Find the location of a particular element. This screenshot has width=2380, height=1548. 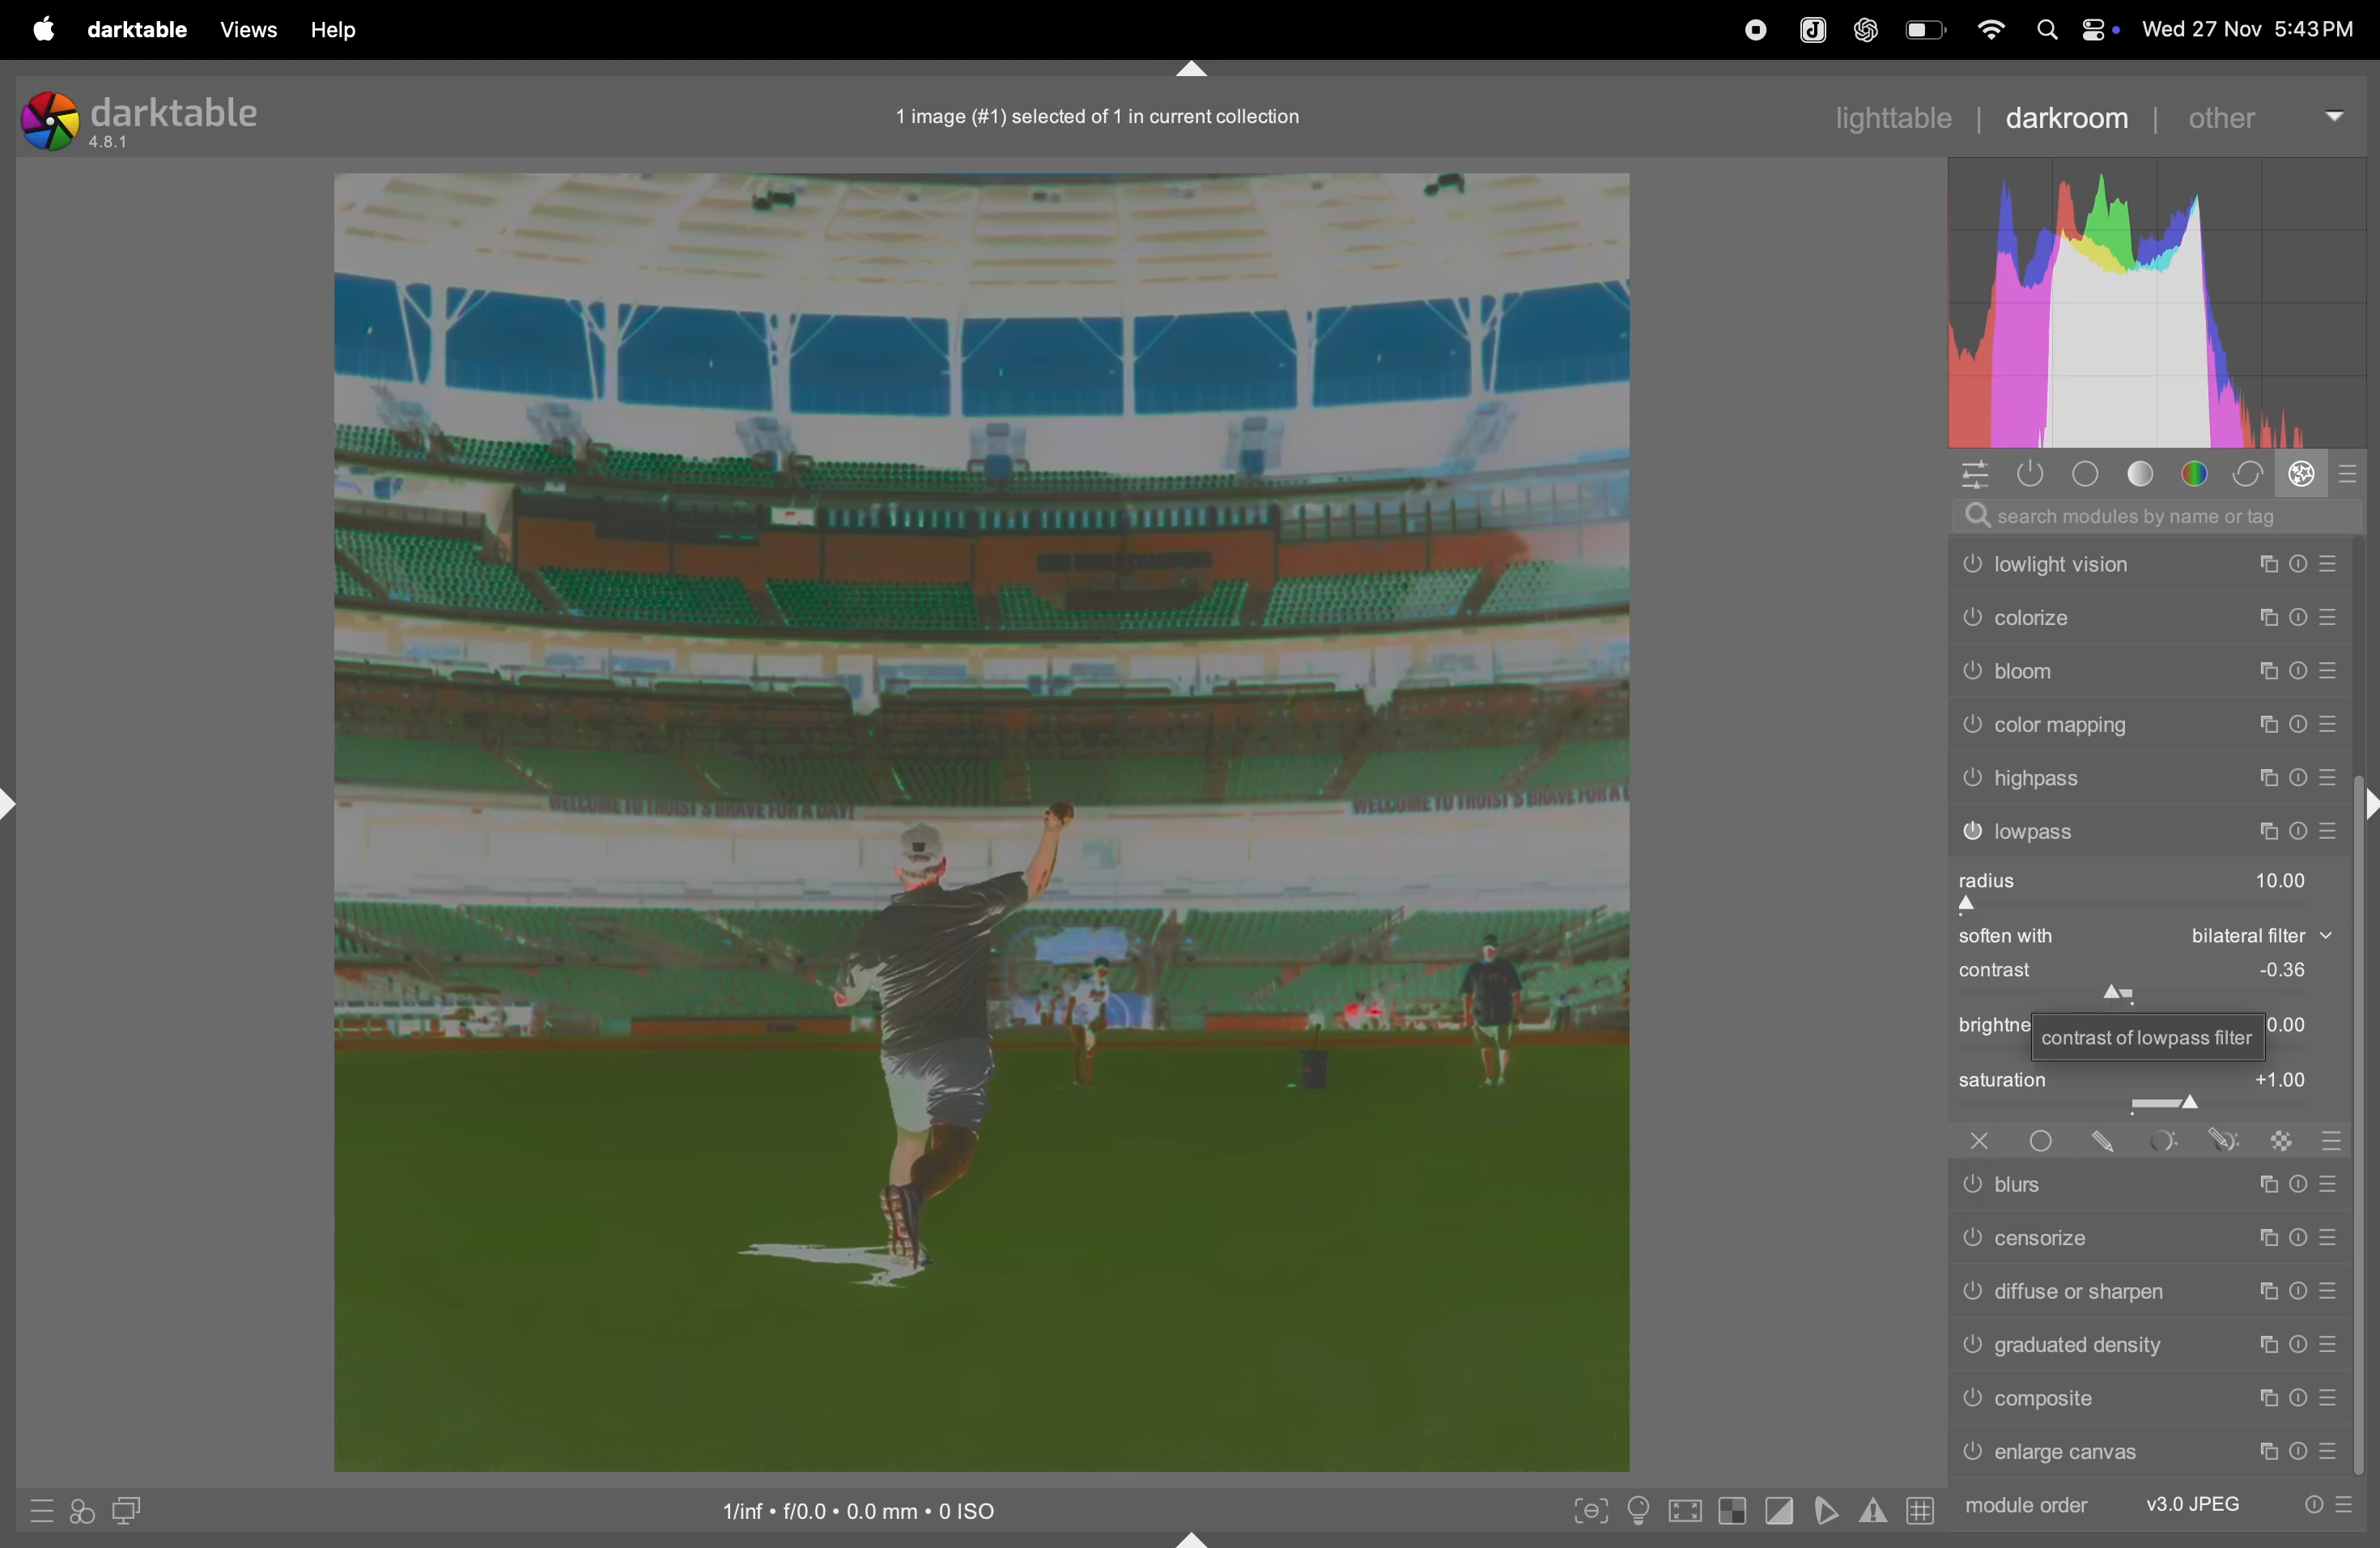

base is located at coordinates (2087, 474).